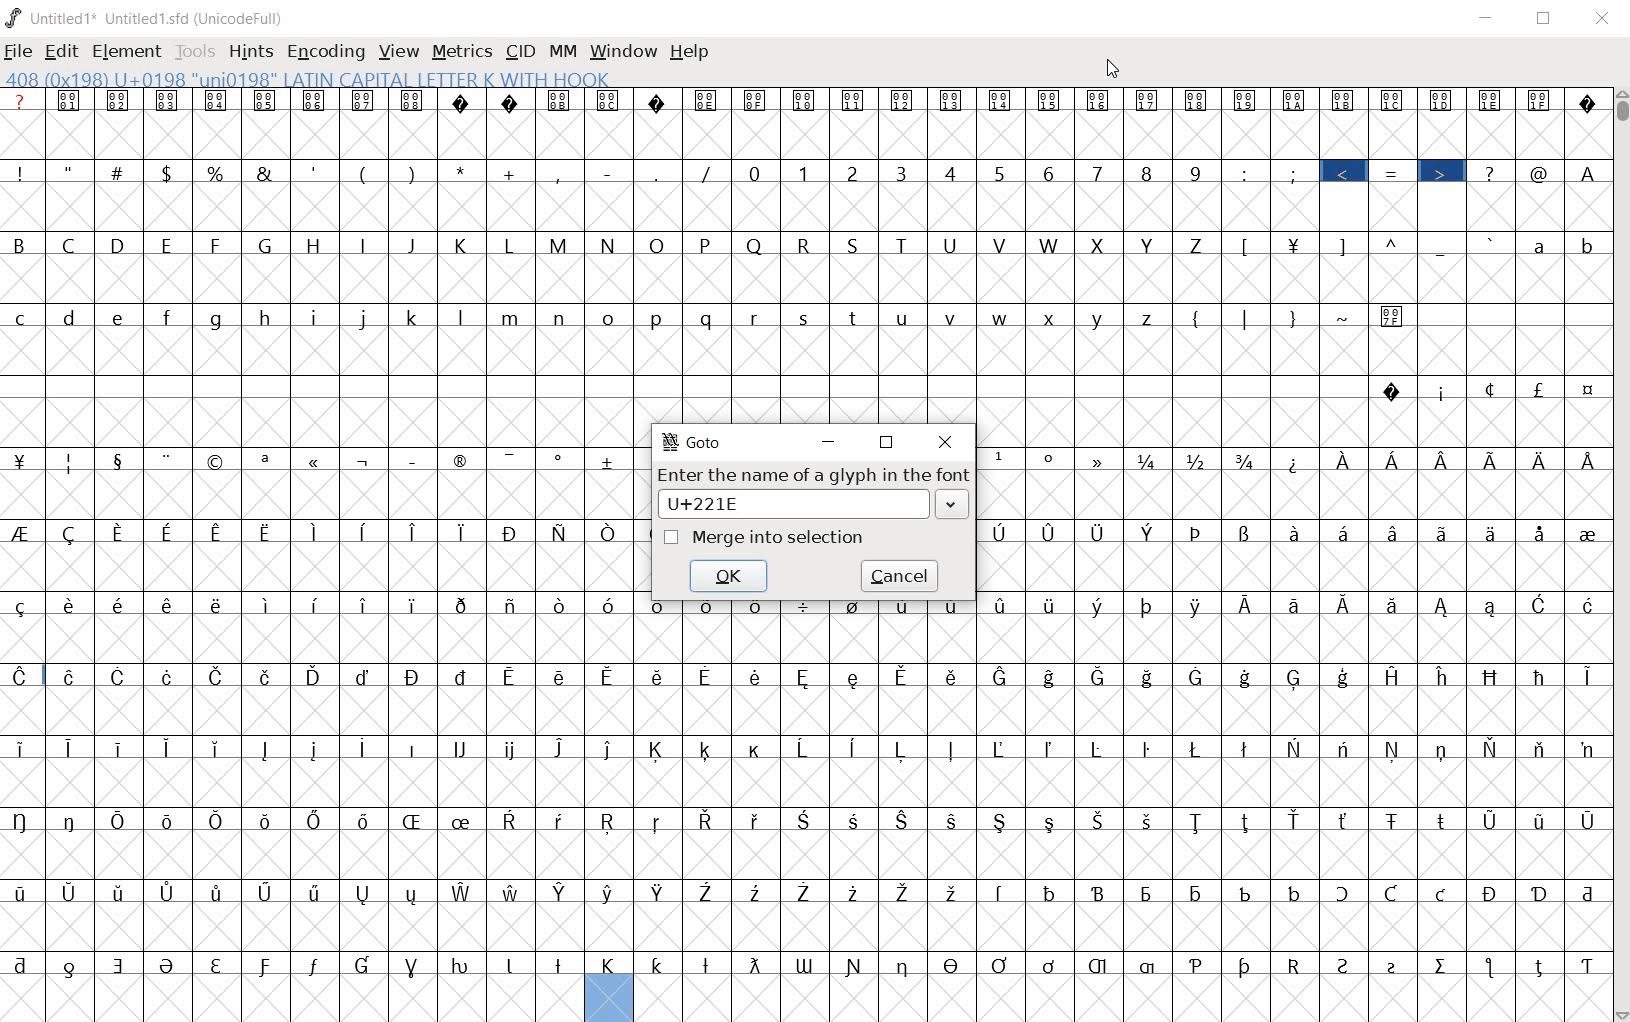 This screenshot has height=1022, width=1630. What do you see at coordinates (251, 50) in the screenshot?
I see `hints` at bounding box center [251, 50].